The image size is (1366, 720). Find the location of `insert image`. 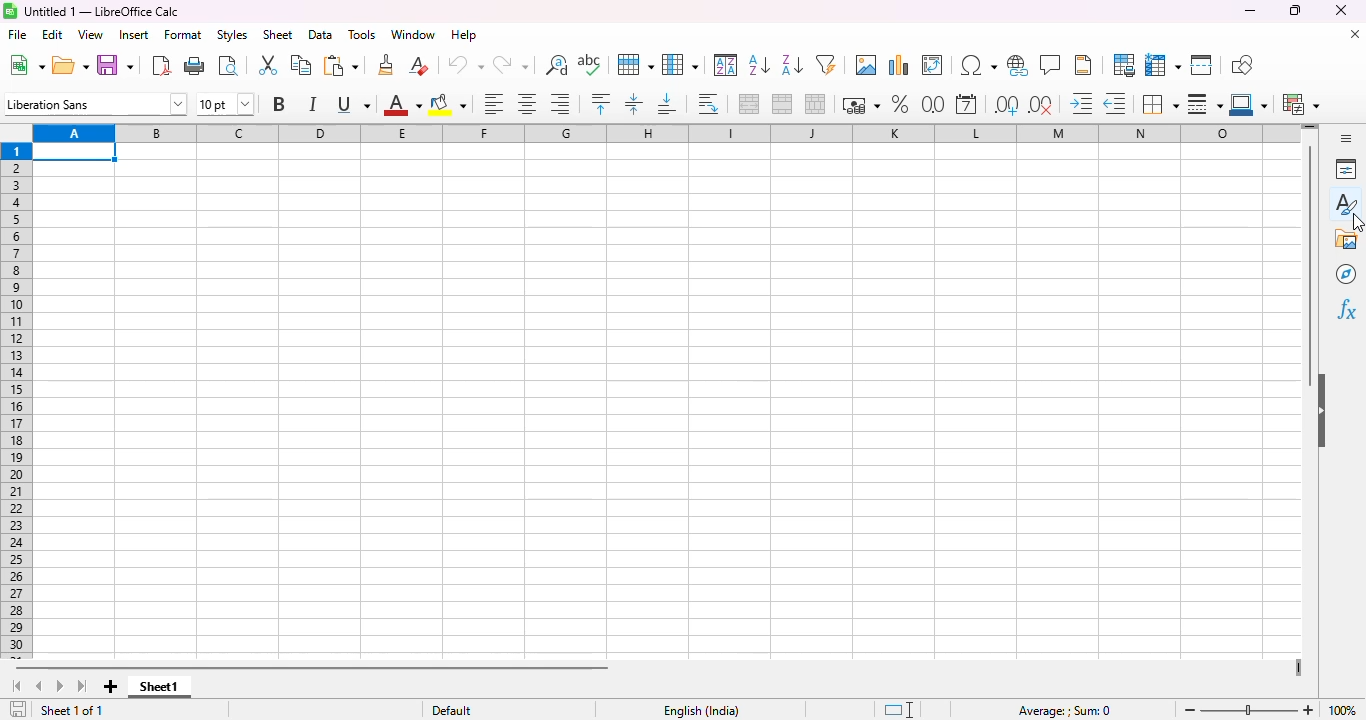

insert image is located at coordinates (867, 65).